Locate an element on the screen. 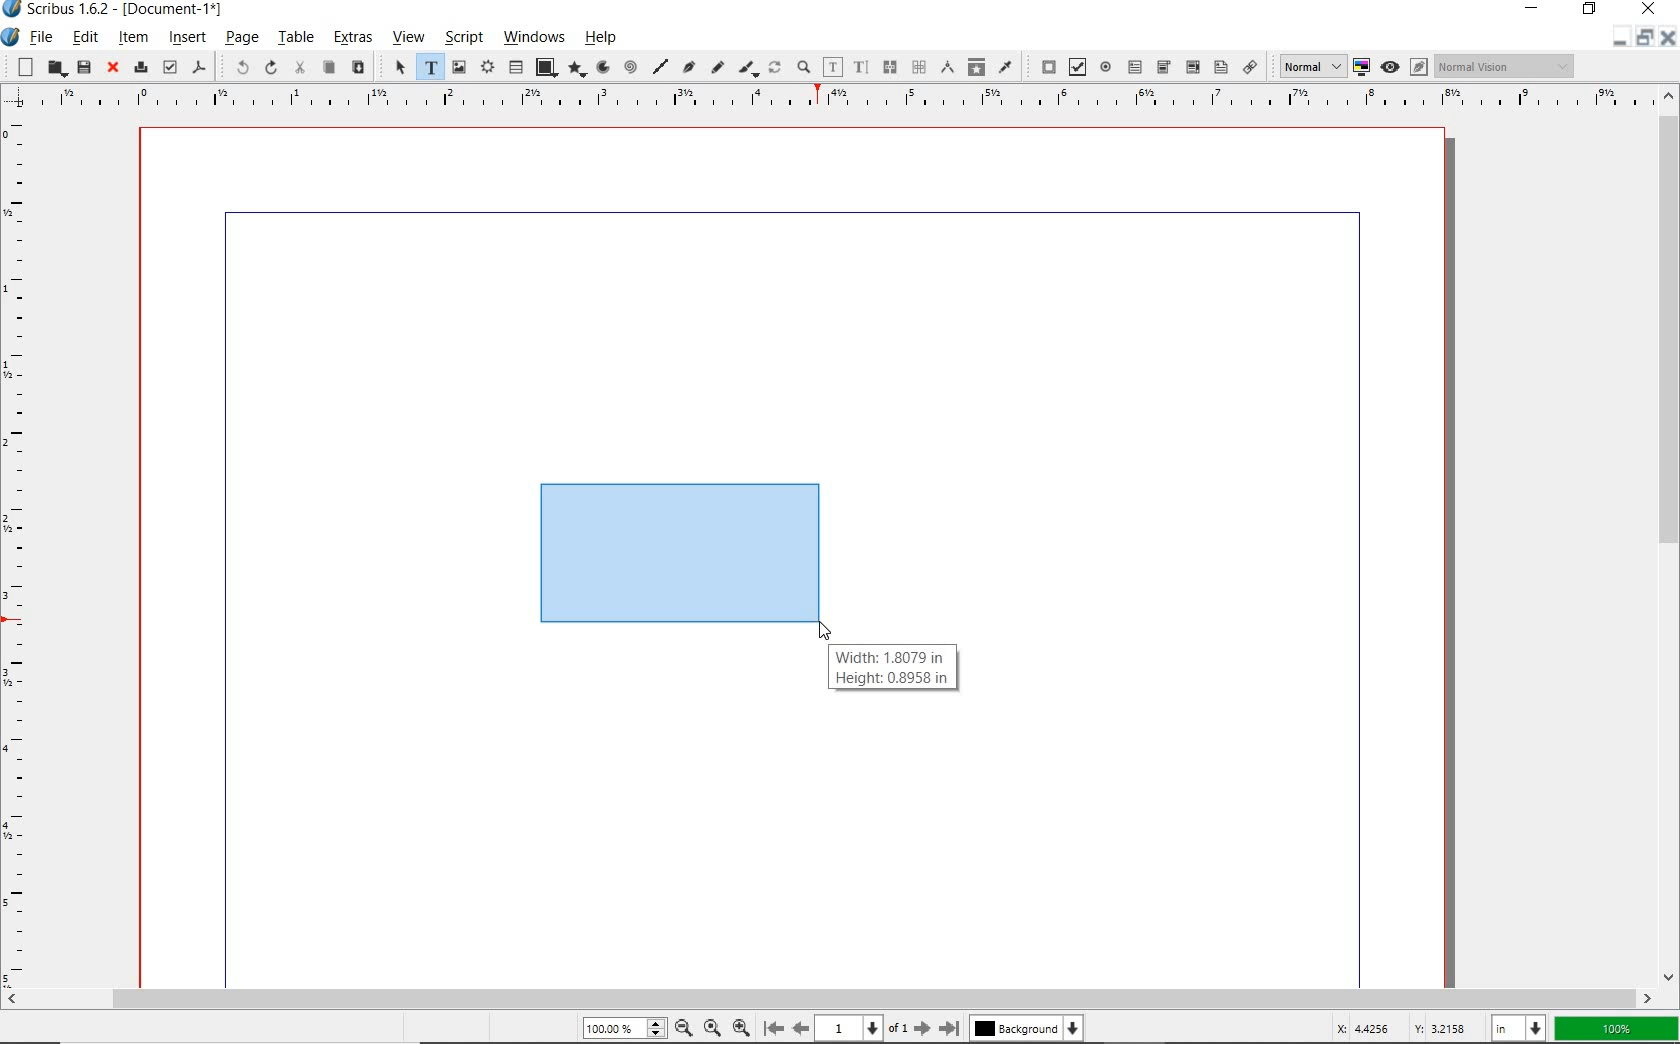 This screenshot has width=1680, height=1044. select unit: in is located at coordinates (1519, 1029).